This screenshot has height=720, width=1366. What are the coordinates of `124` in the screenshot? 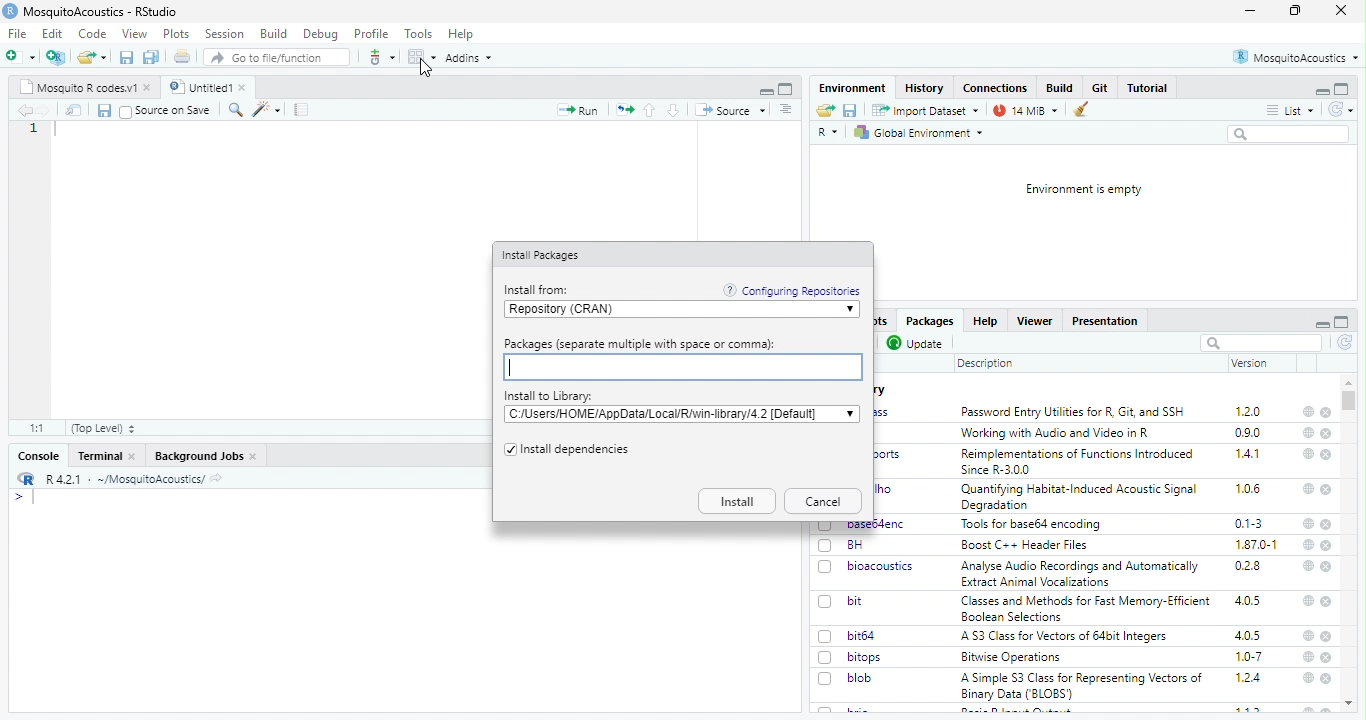 It's located at (1249, 678).